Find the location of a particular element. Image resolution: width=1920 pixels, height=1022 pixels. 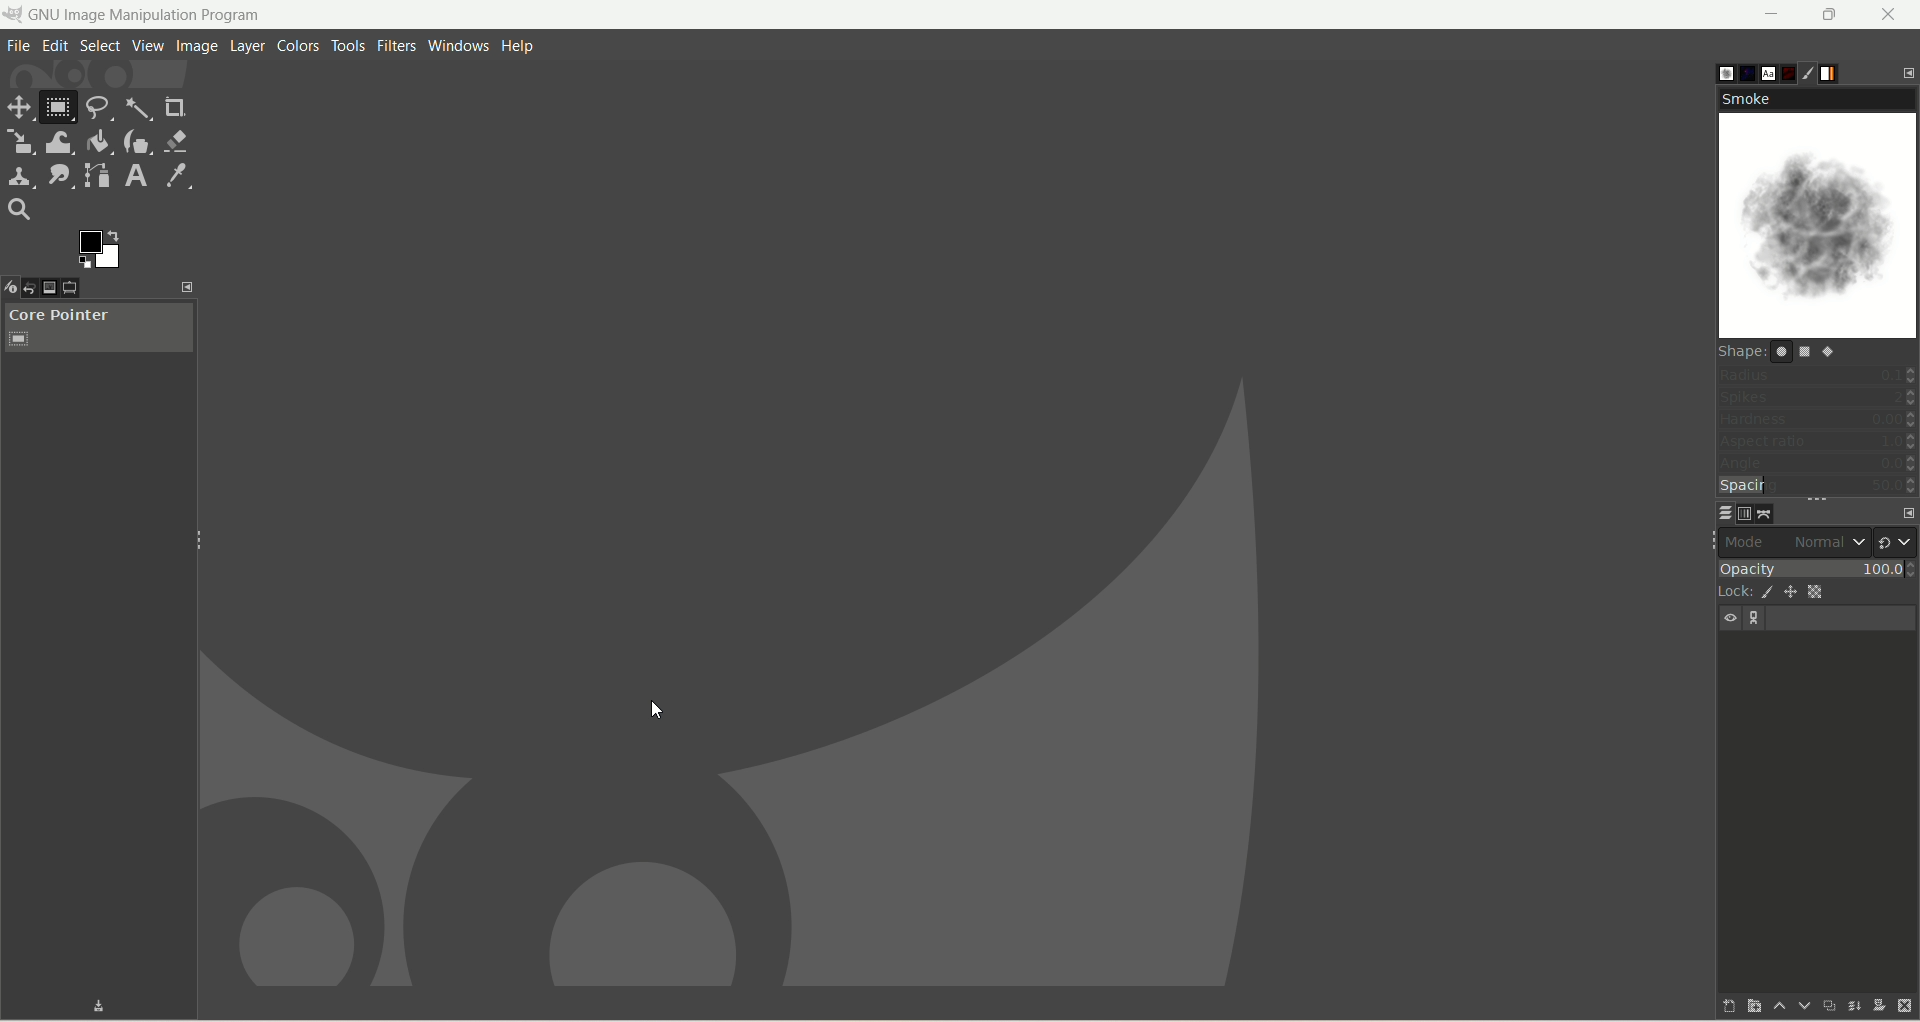

tool option is located at coordinates (86, 290).